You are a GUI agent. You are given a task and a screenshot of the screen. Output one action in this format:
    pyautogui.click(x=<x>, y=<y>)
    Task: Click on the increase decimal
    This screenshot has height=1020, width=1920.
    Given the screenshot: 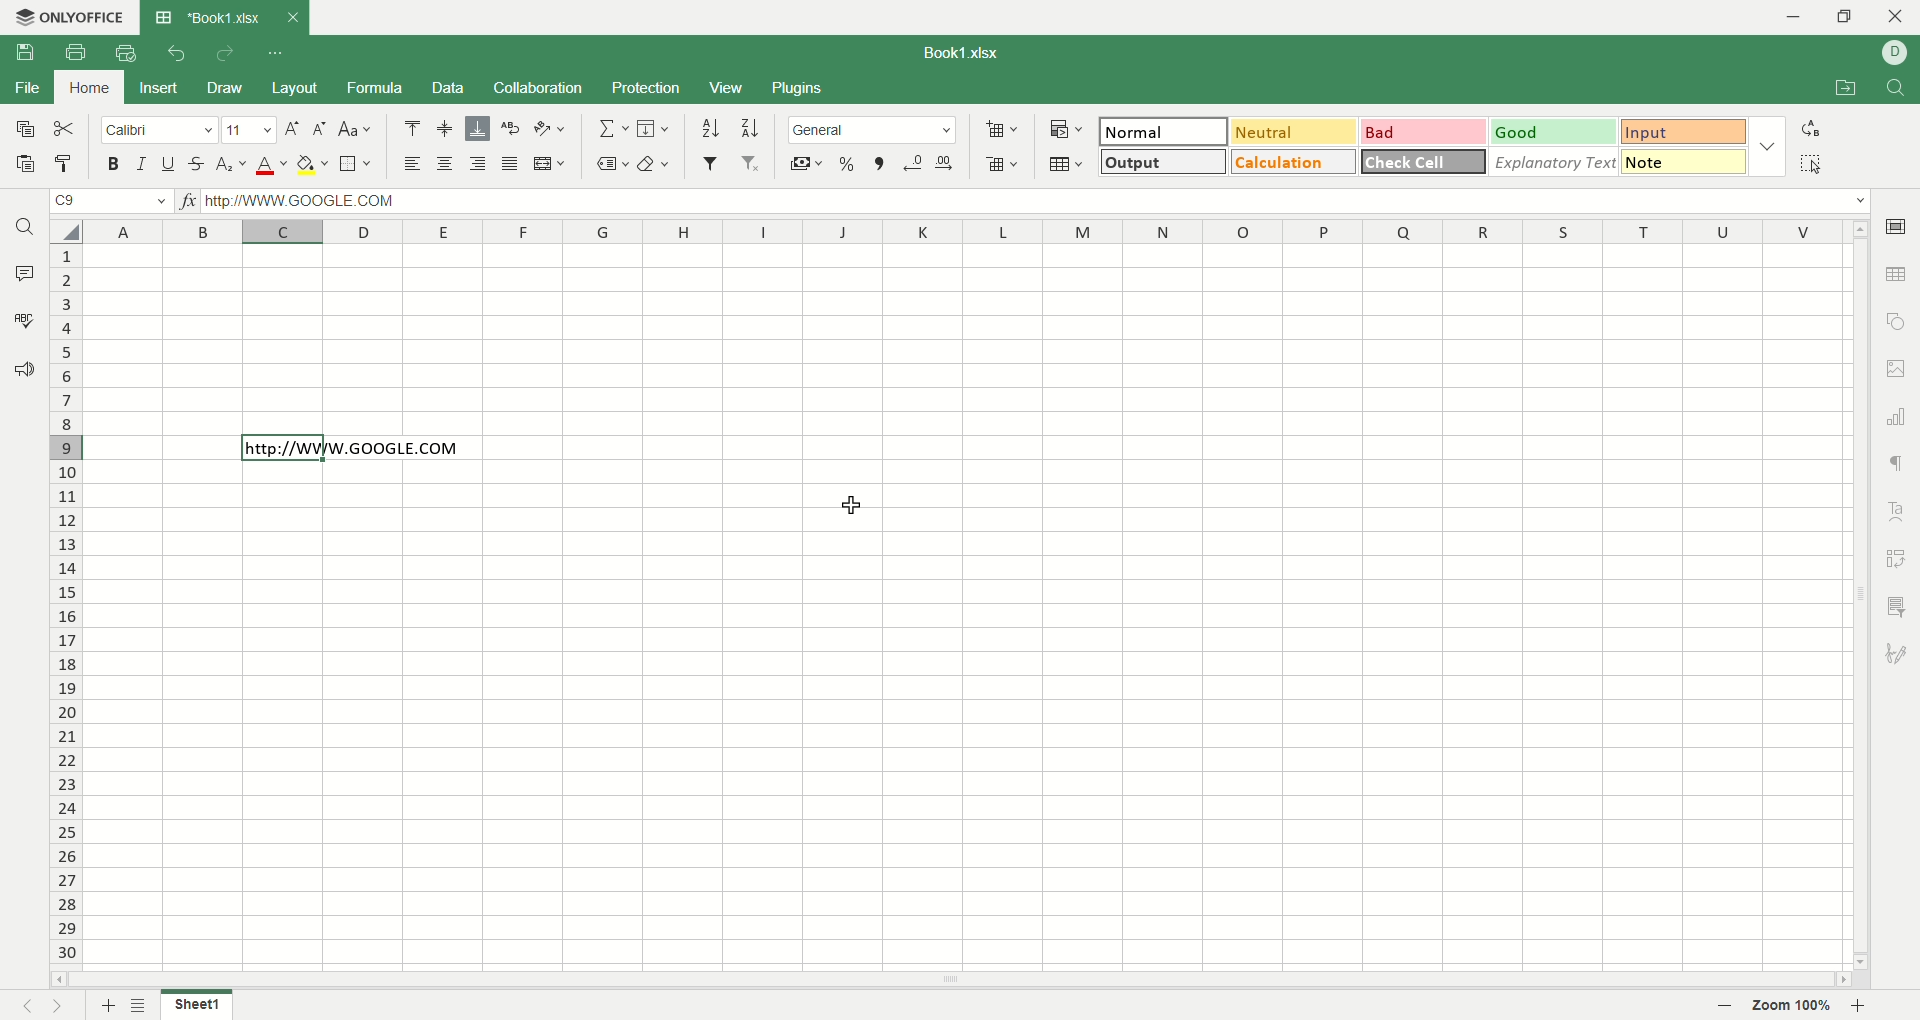 What is the action you would take?
    pyautogui.click(x=941, y=164)
    